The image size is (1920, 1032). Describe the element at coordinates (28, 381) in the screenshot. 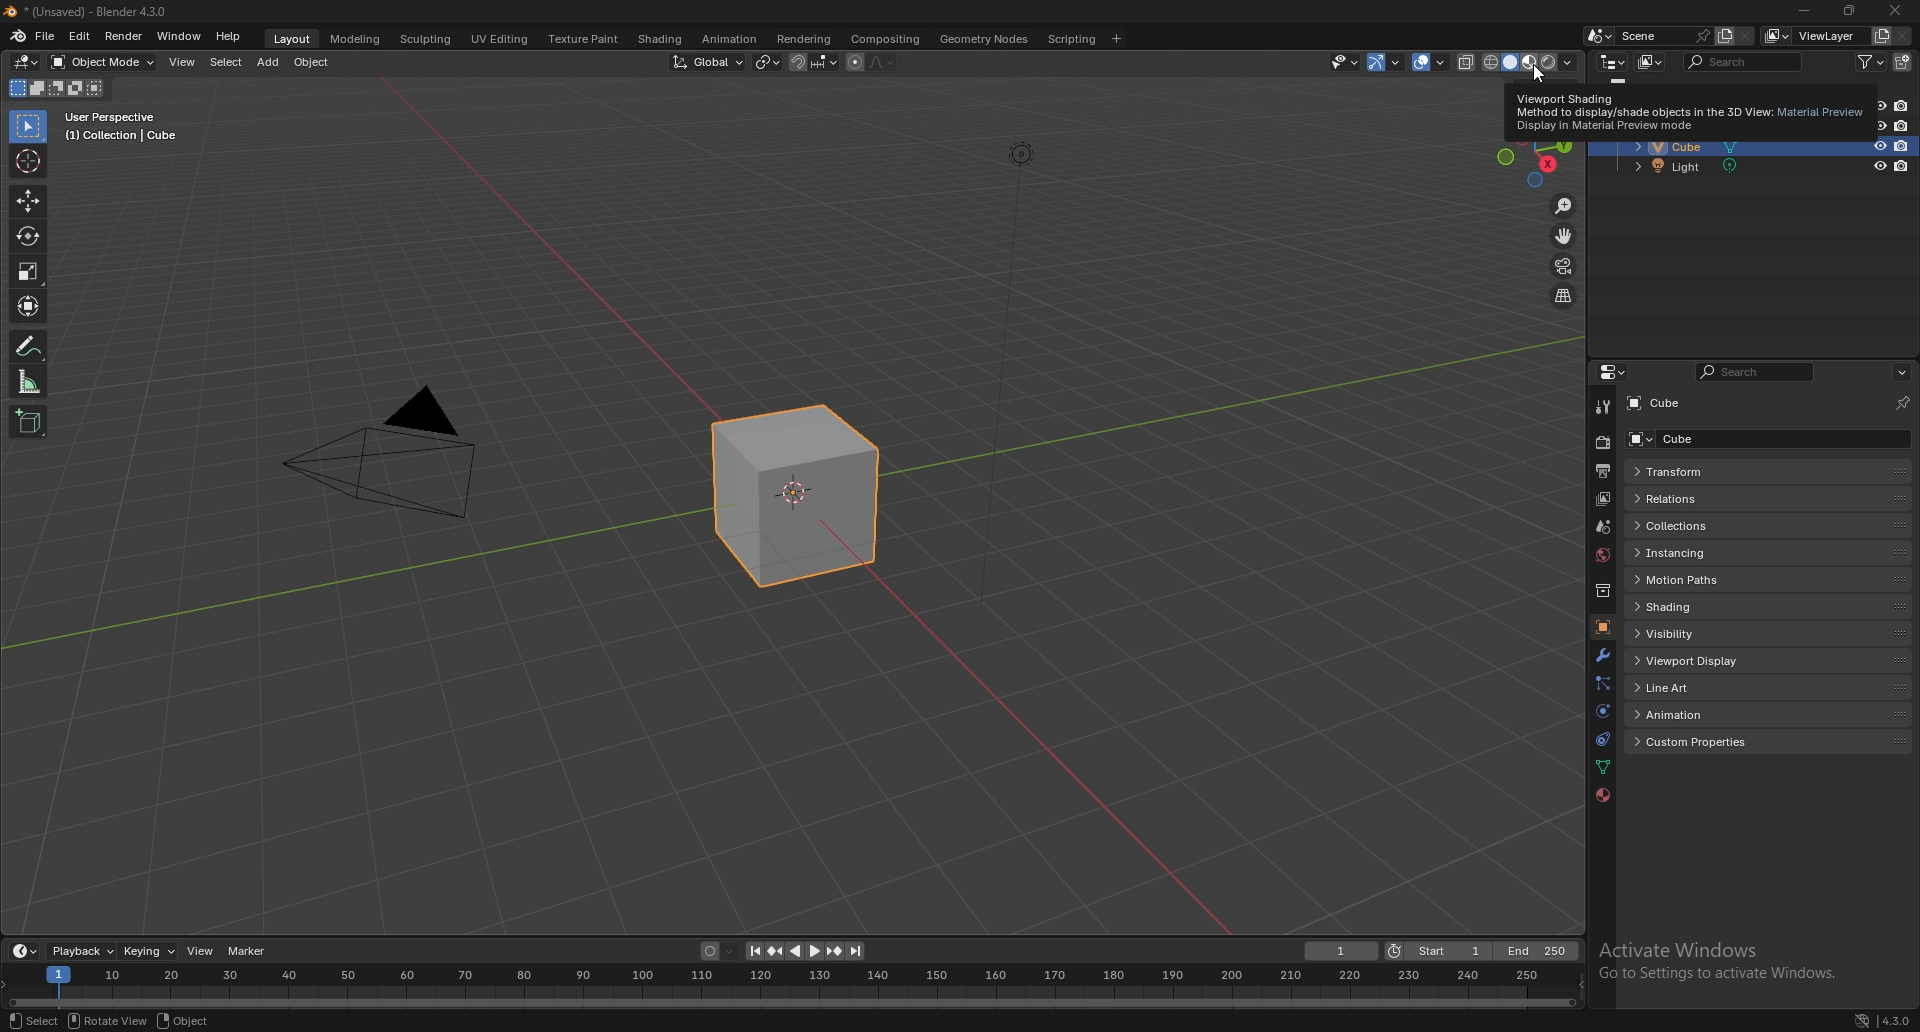

I see `measure` at that location.